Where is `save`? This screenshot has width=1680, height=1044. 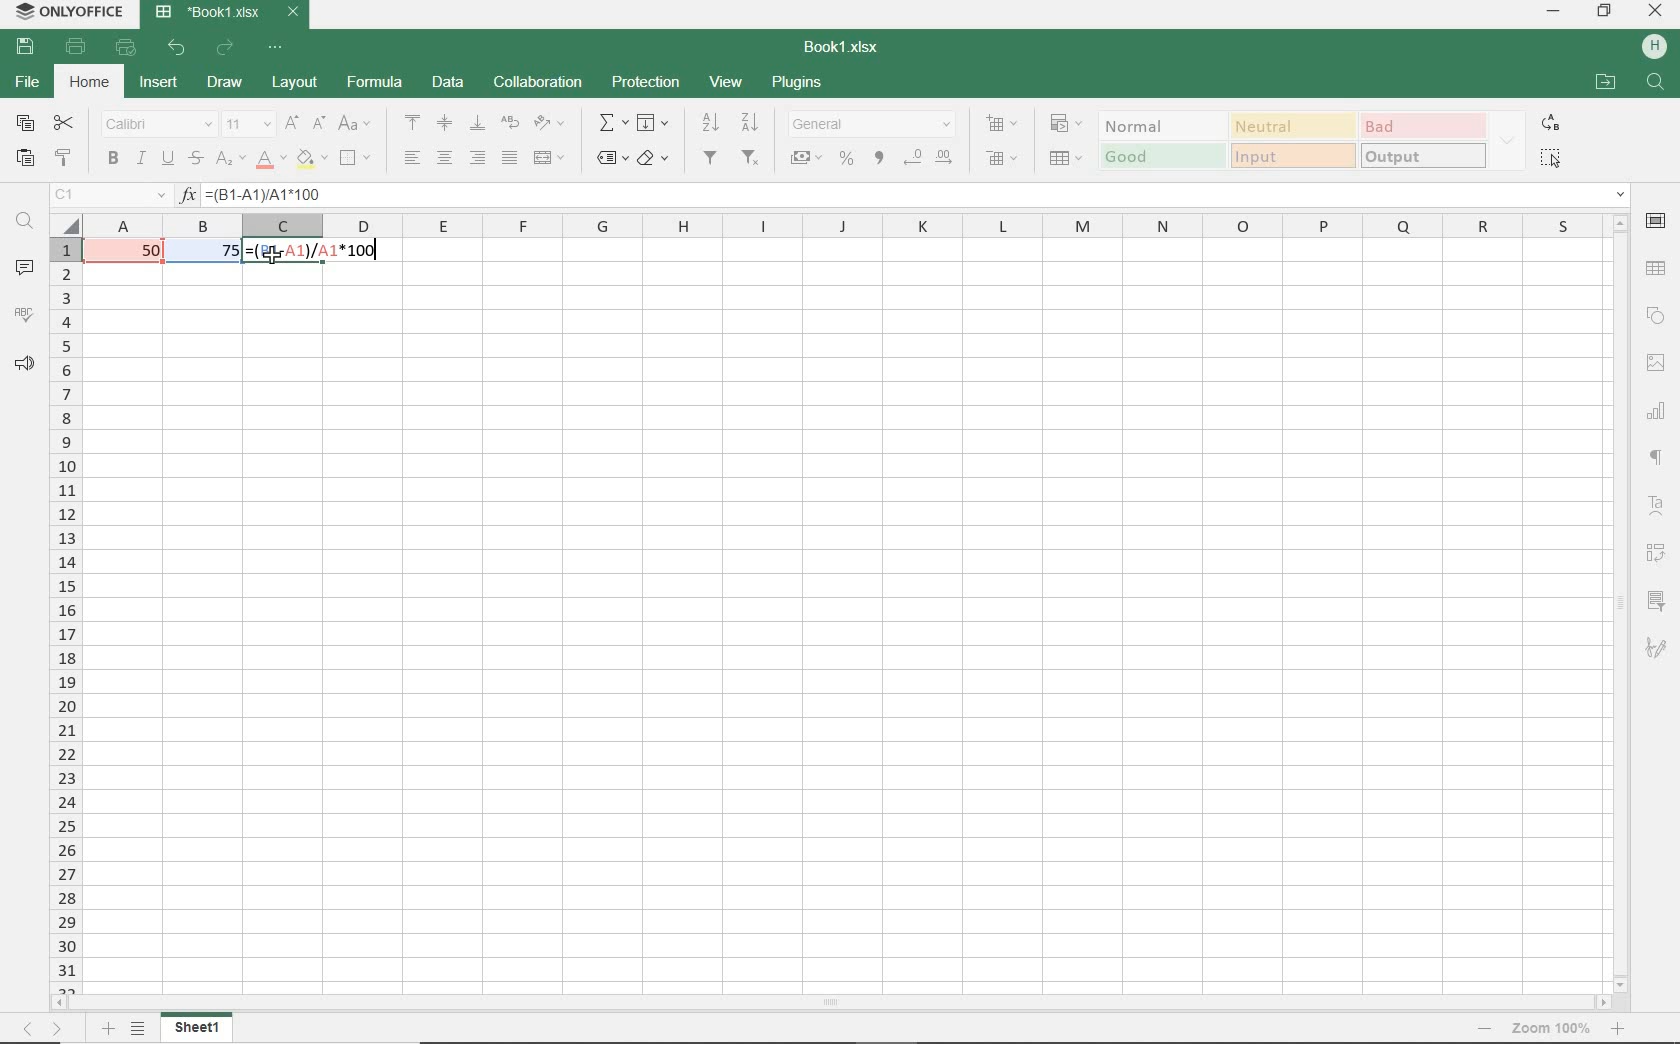 save is located at coordinates (24, 48).